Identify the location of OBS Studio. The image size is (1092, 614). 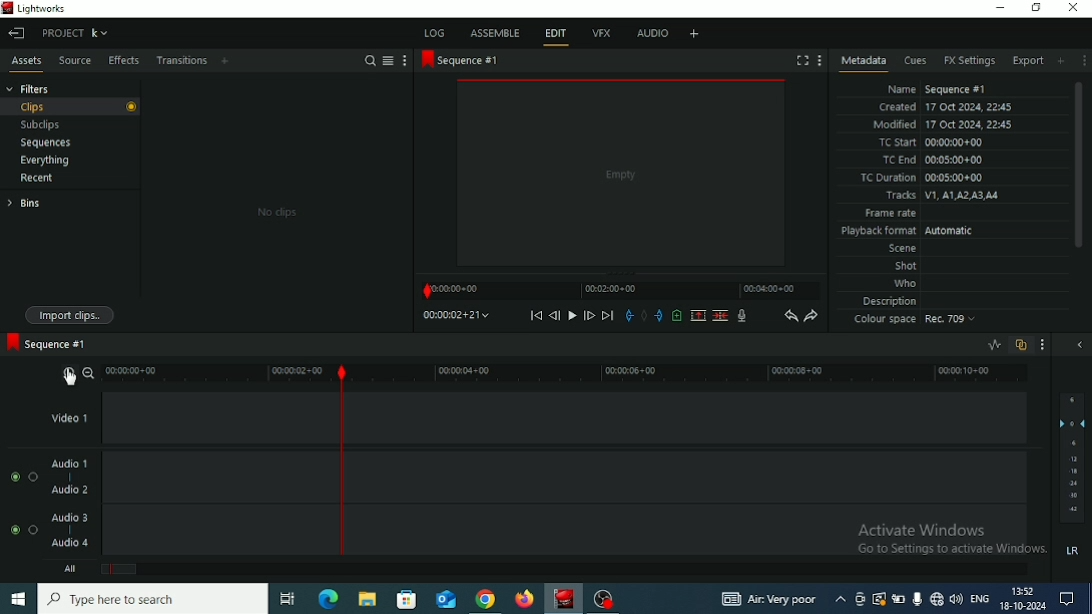
(603, 600).